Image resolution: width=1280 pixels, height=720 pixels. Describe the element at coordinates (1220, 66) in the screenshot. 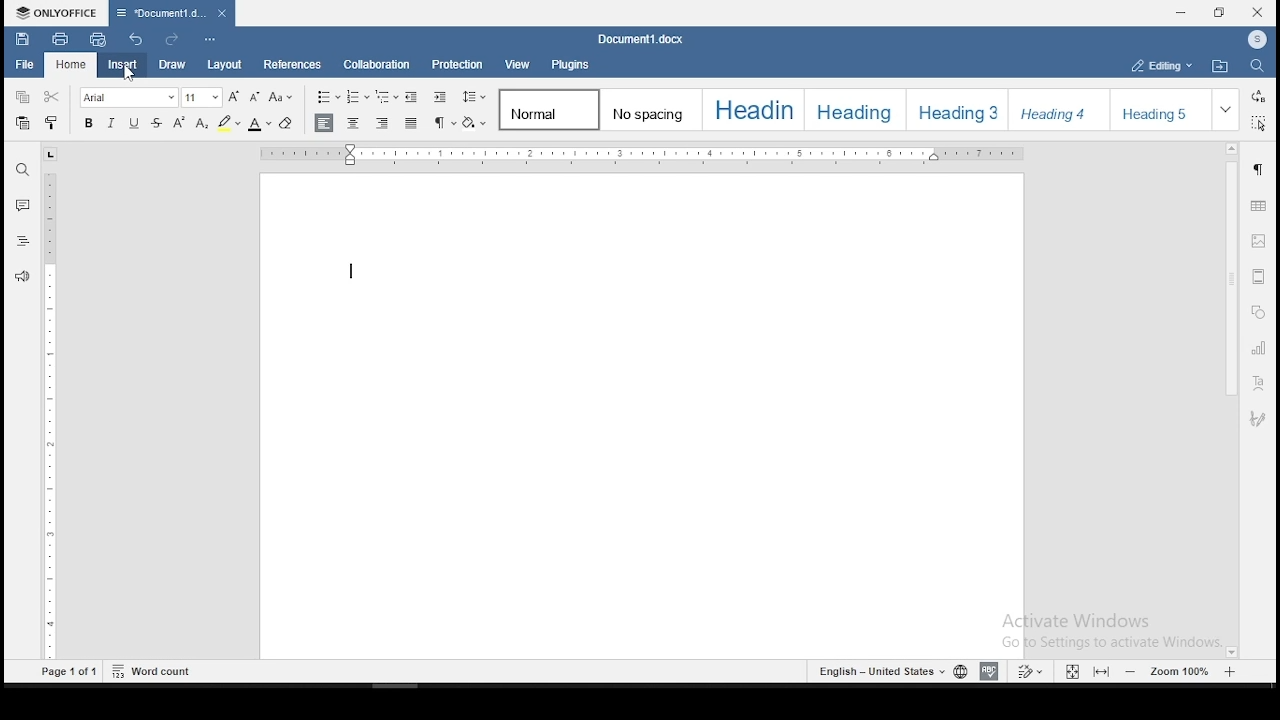

I see `open file location` at that location.